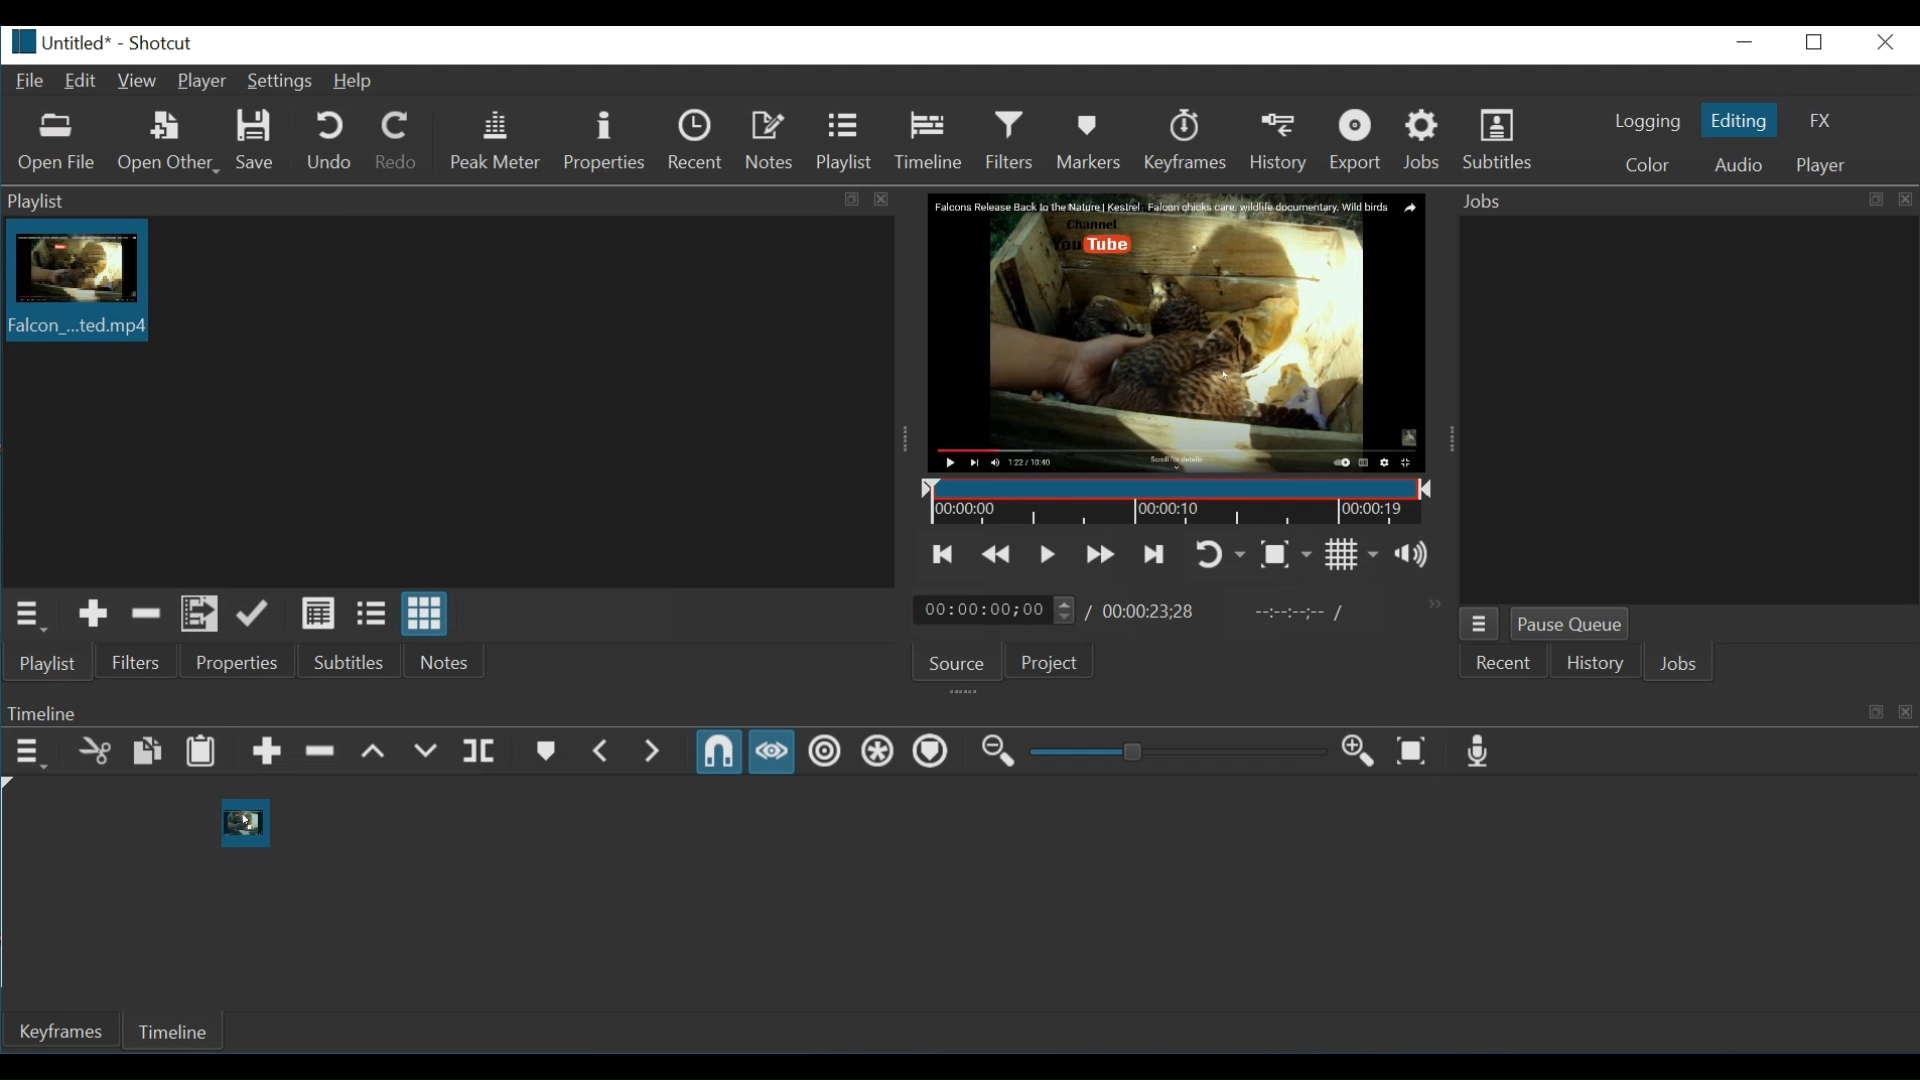  I want to click on Subtitles, so click(357, 660).